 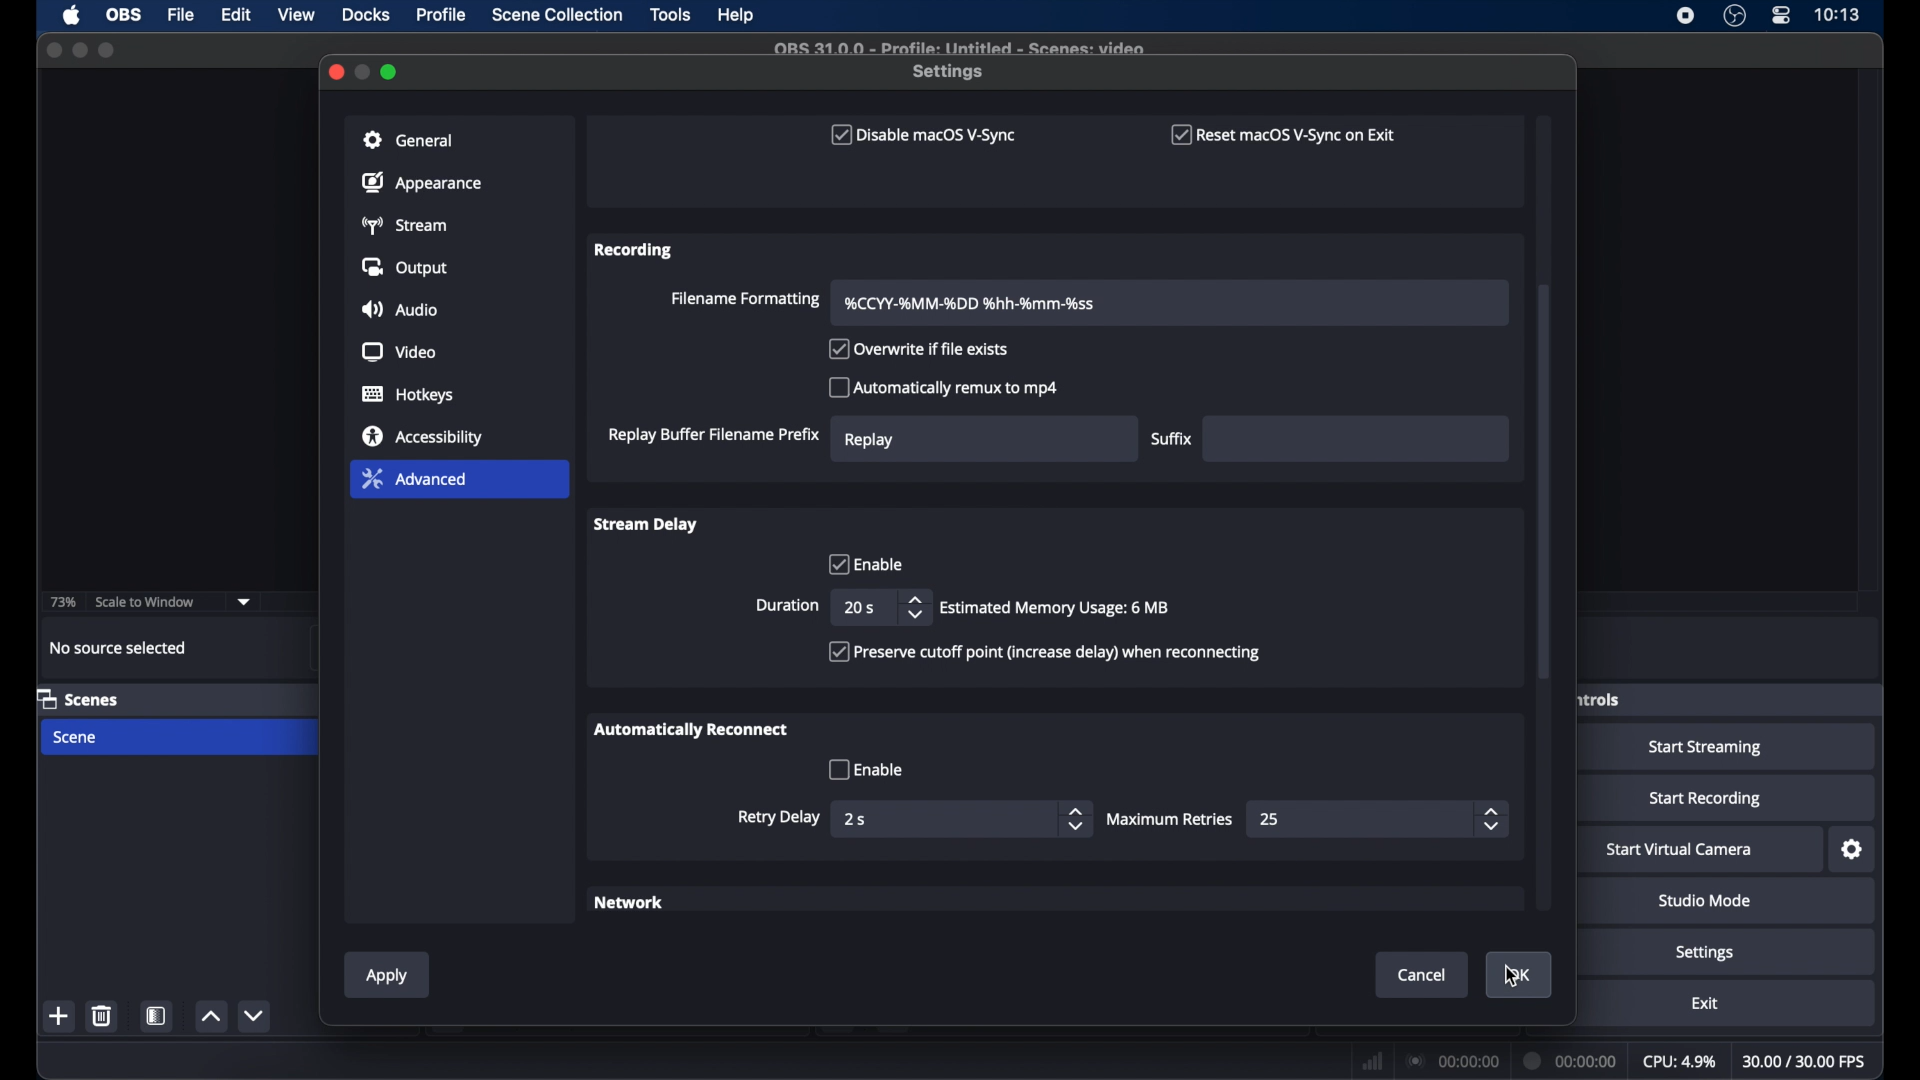 What do you see at coordinates (1424, 975) in the screenshot?
I see `cancel` at bounding box center [1424, 975].